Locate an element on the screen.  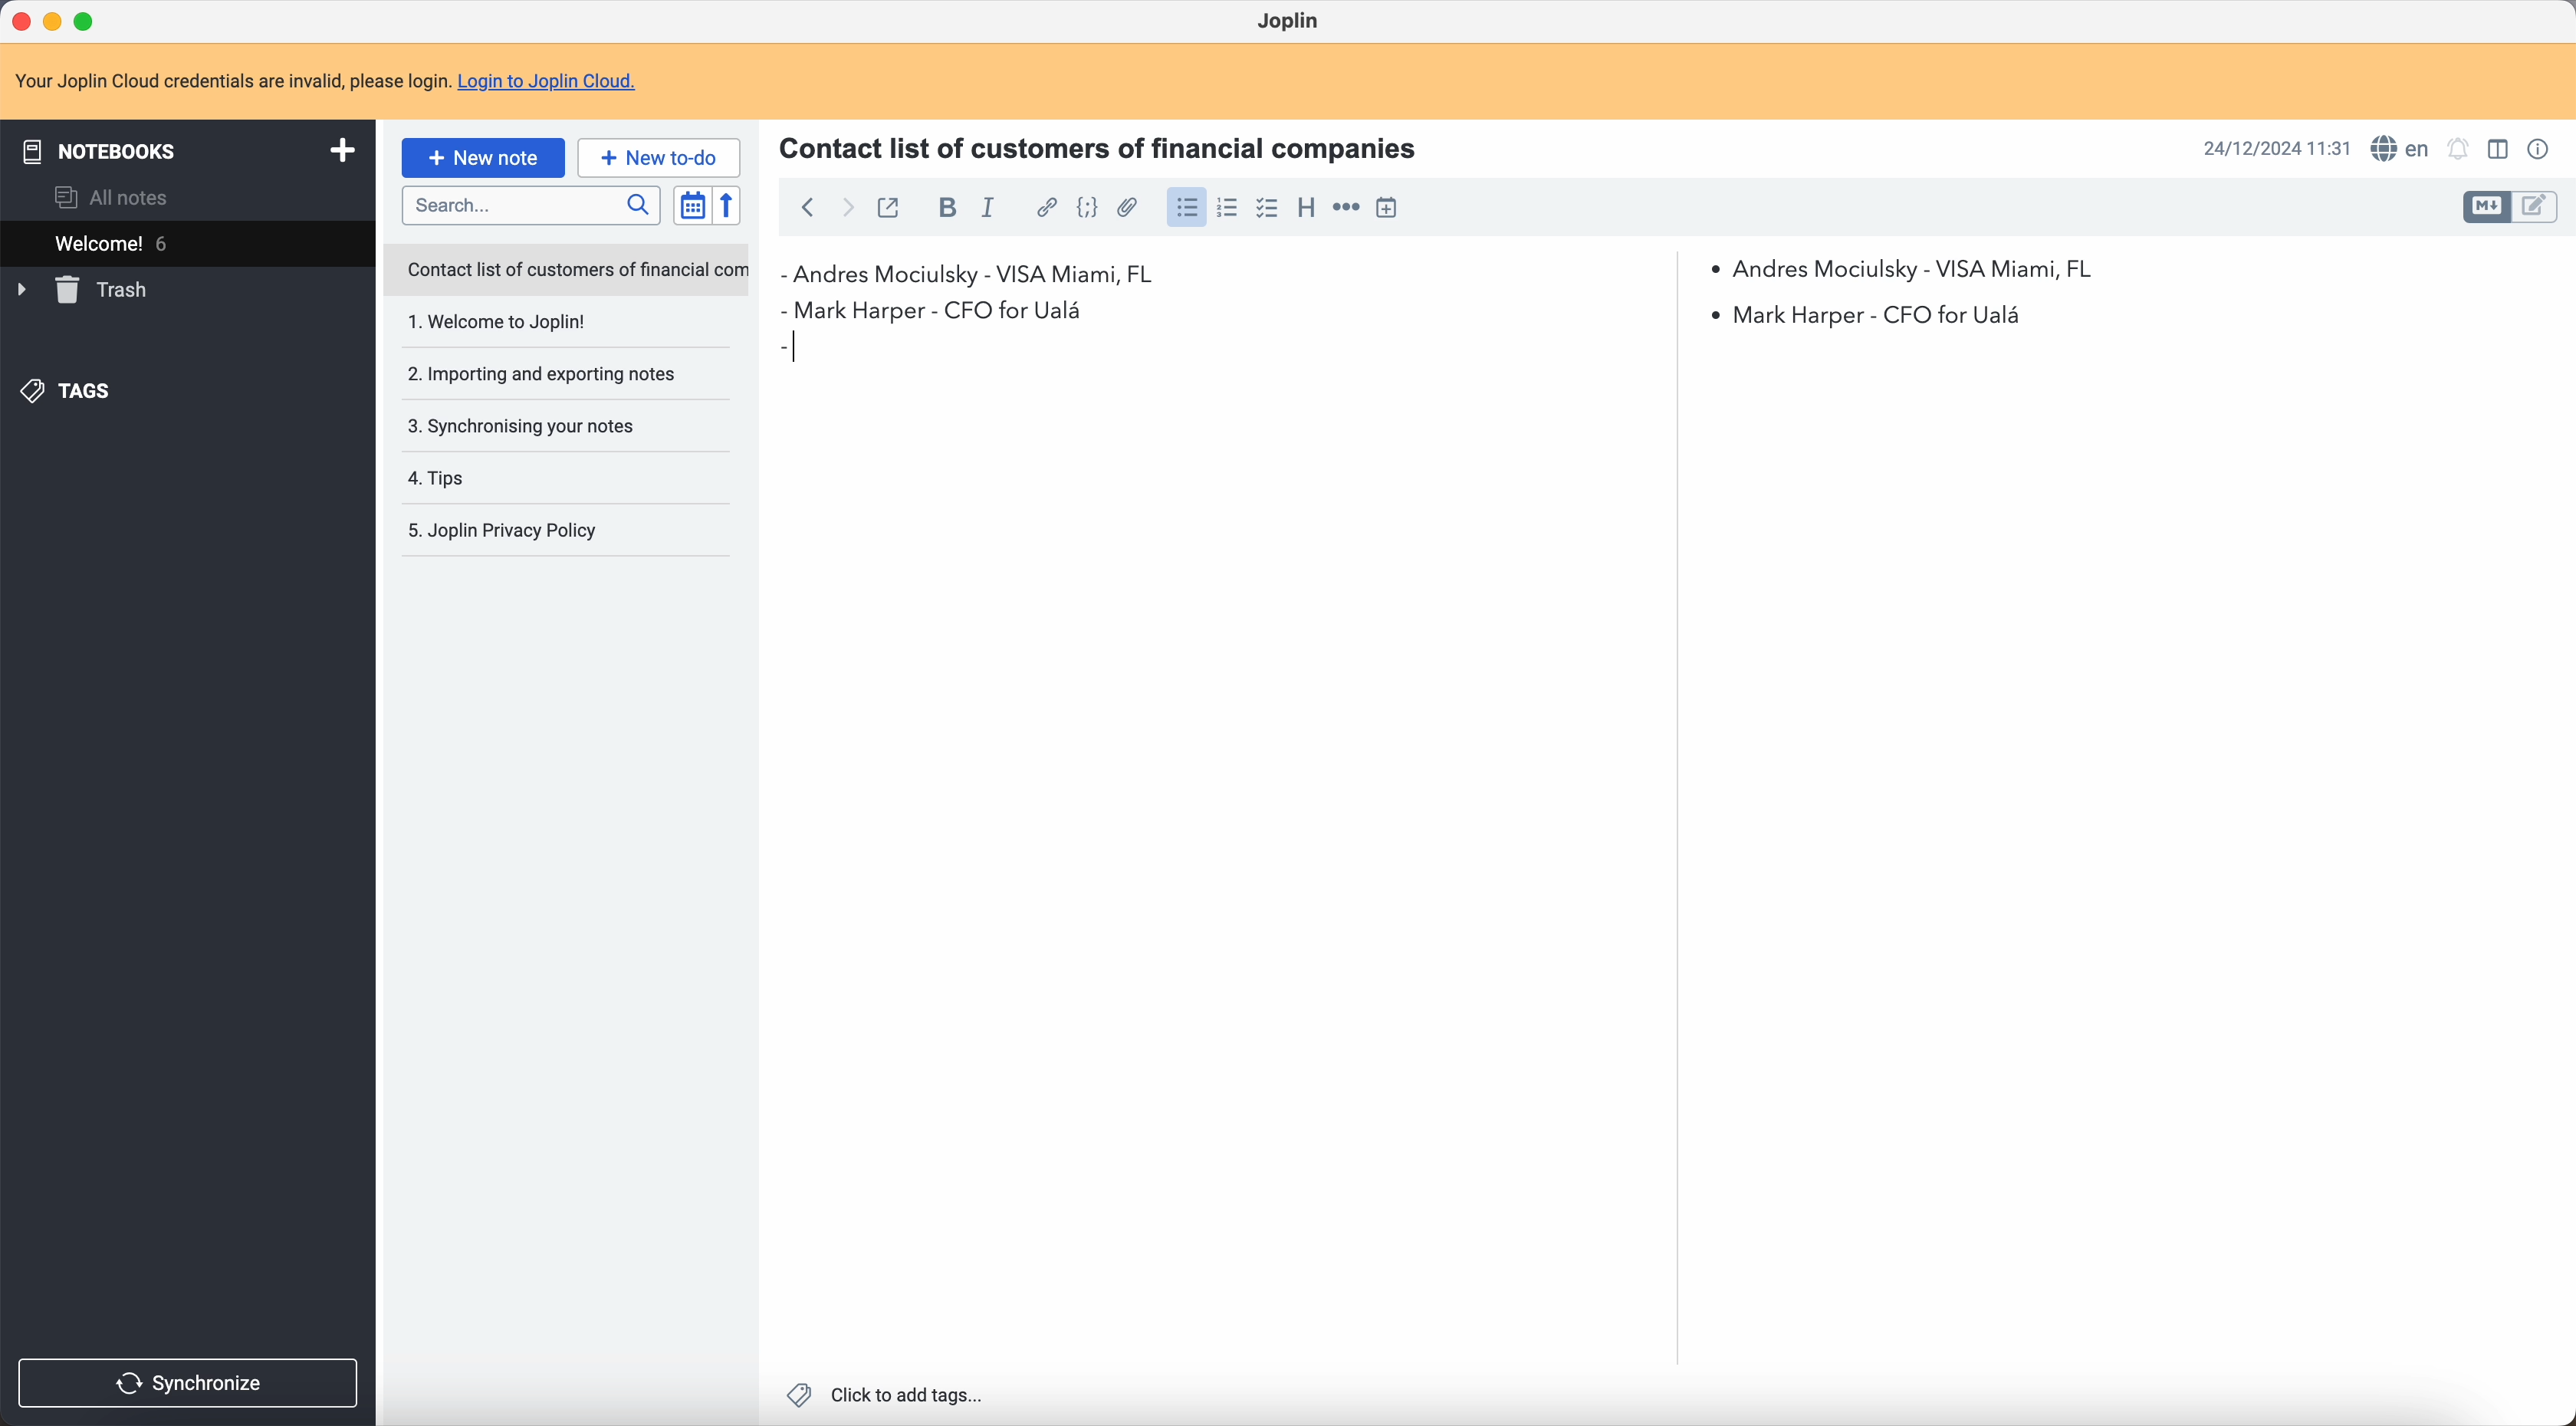
date and hour is located at coordinates (2275, 148).